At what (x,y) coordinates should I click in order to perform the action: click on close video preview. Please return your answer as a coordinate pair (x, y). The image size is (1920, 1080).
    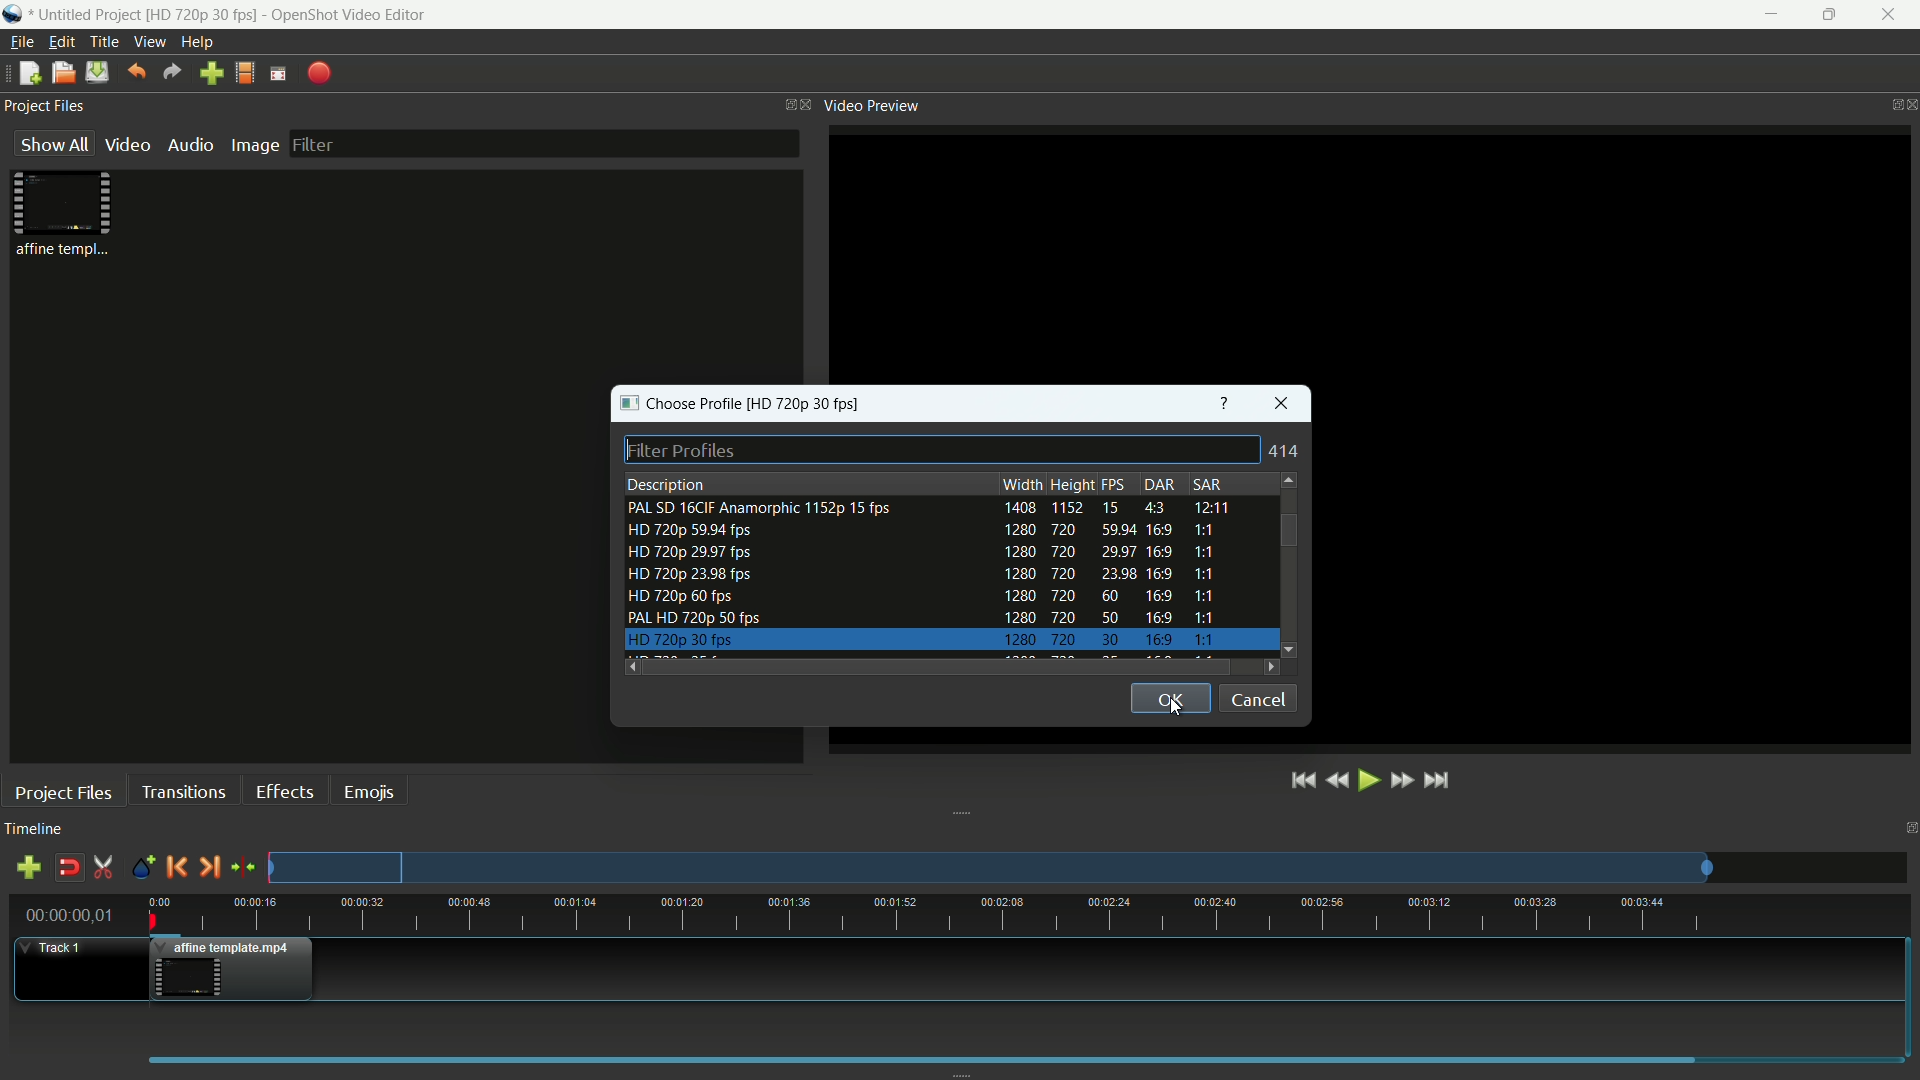
    Looking at the image, I should click on (1908, 103).